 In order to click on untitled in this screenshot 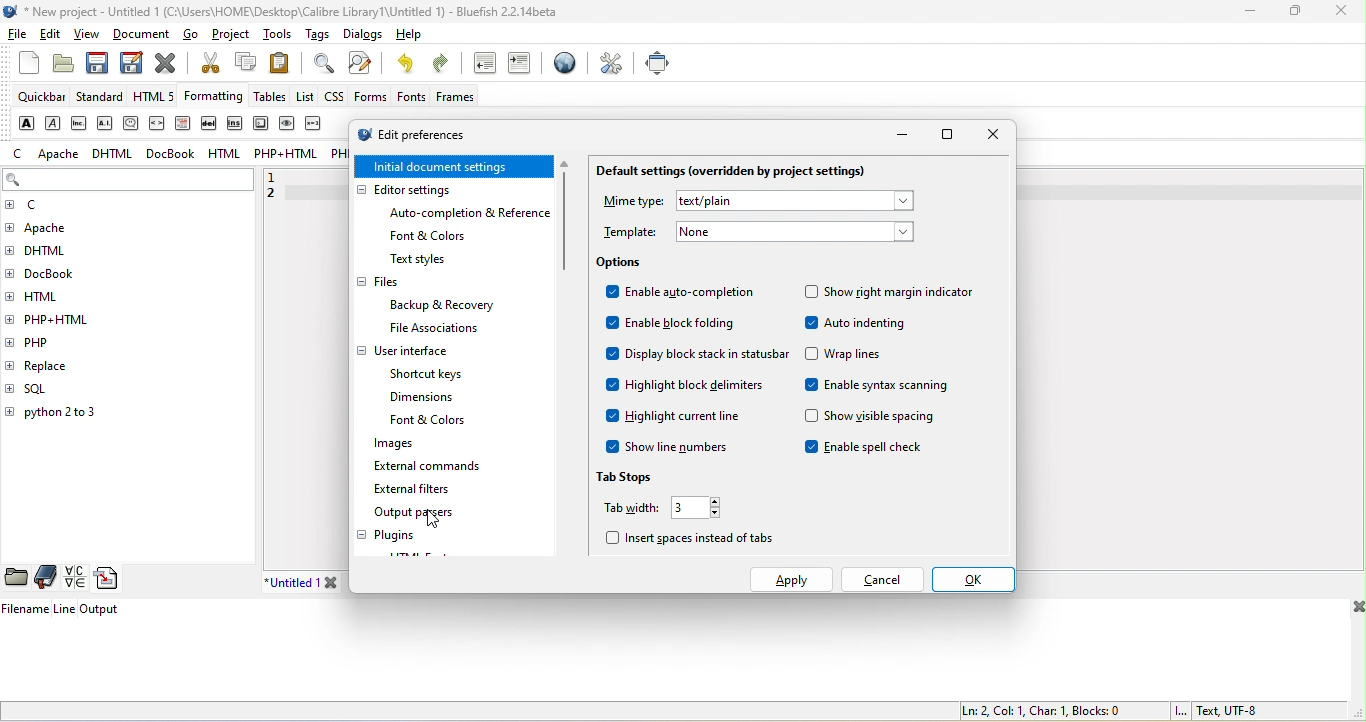, I will do `click(317, 582)`.